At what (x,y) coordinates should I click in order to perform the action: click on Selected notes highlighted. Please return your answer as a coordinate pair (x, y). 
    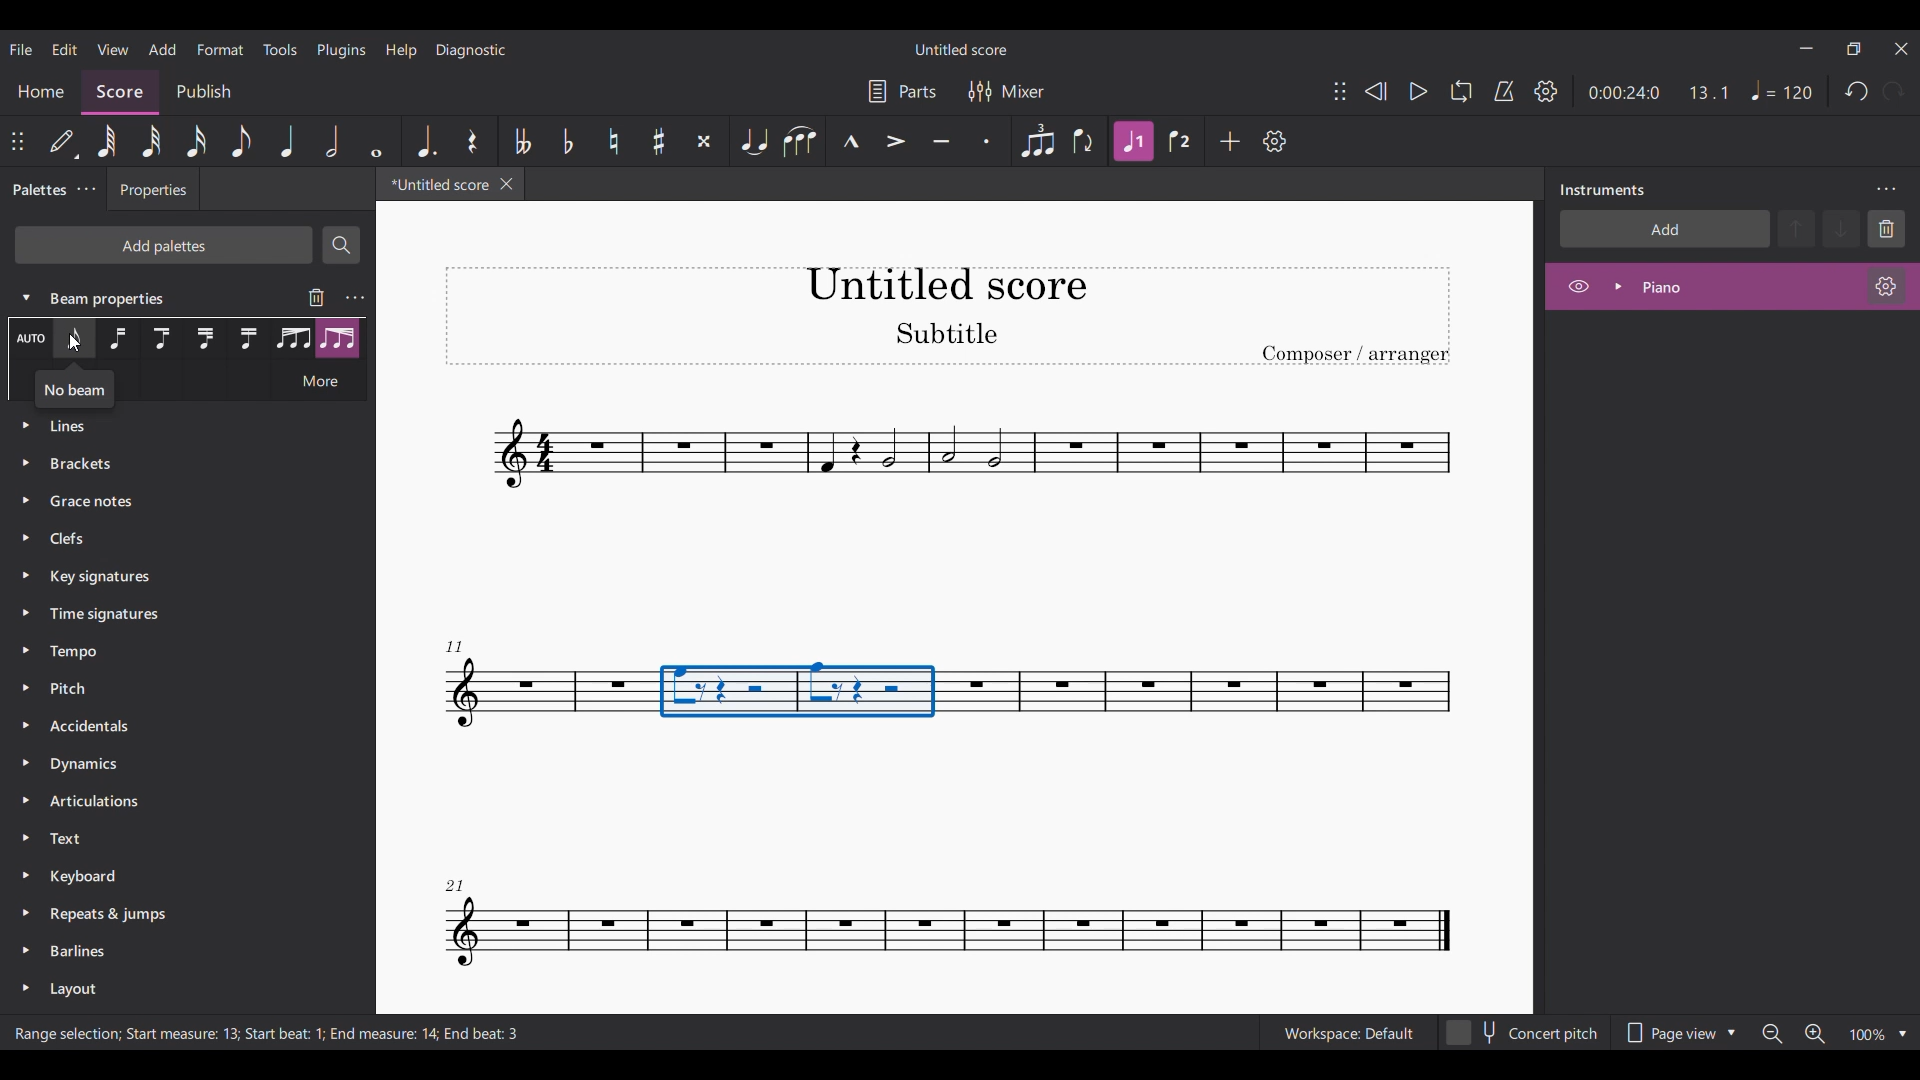
    Looking at the image, I should click on (799, 690).